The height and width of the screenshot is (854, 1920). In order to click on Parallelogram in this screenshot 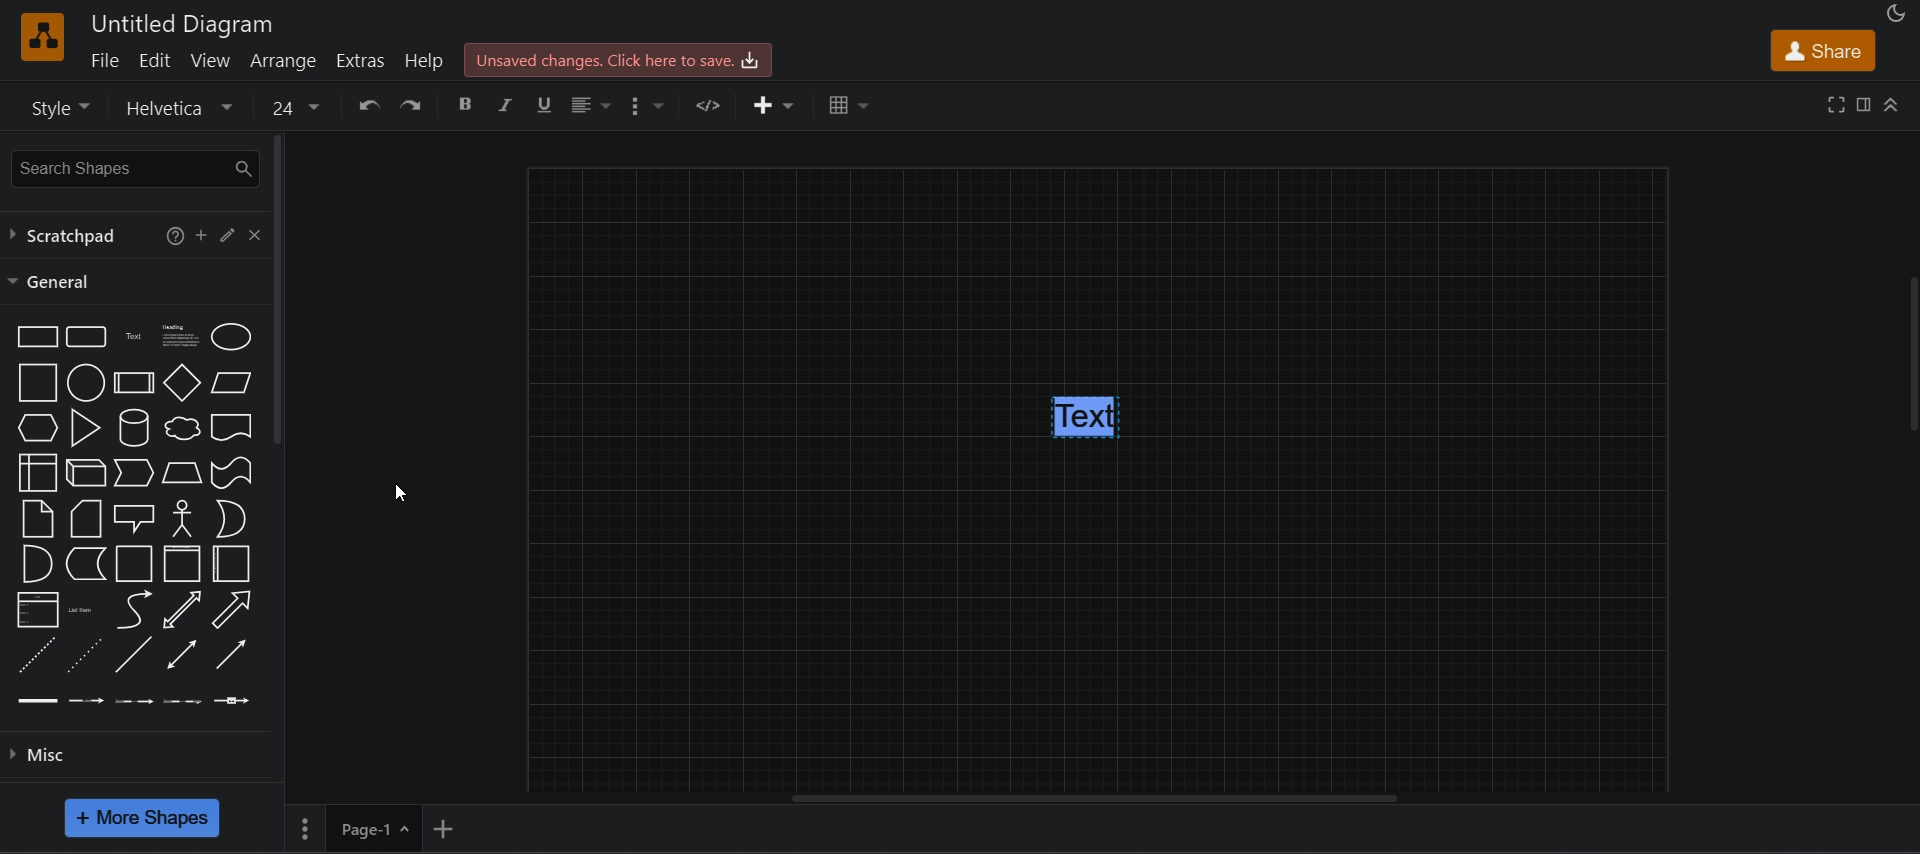, I will do `click(232, 383)`.